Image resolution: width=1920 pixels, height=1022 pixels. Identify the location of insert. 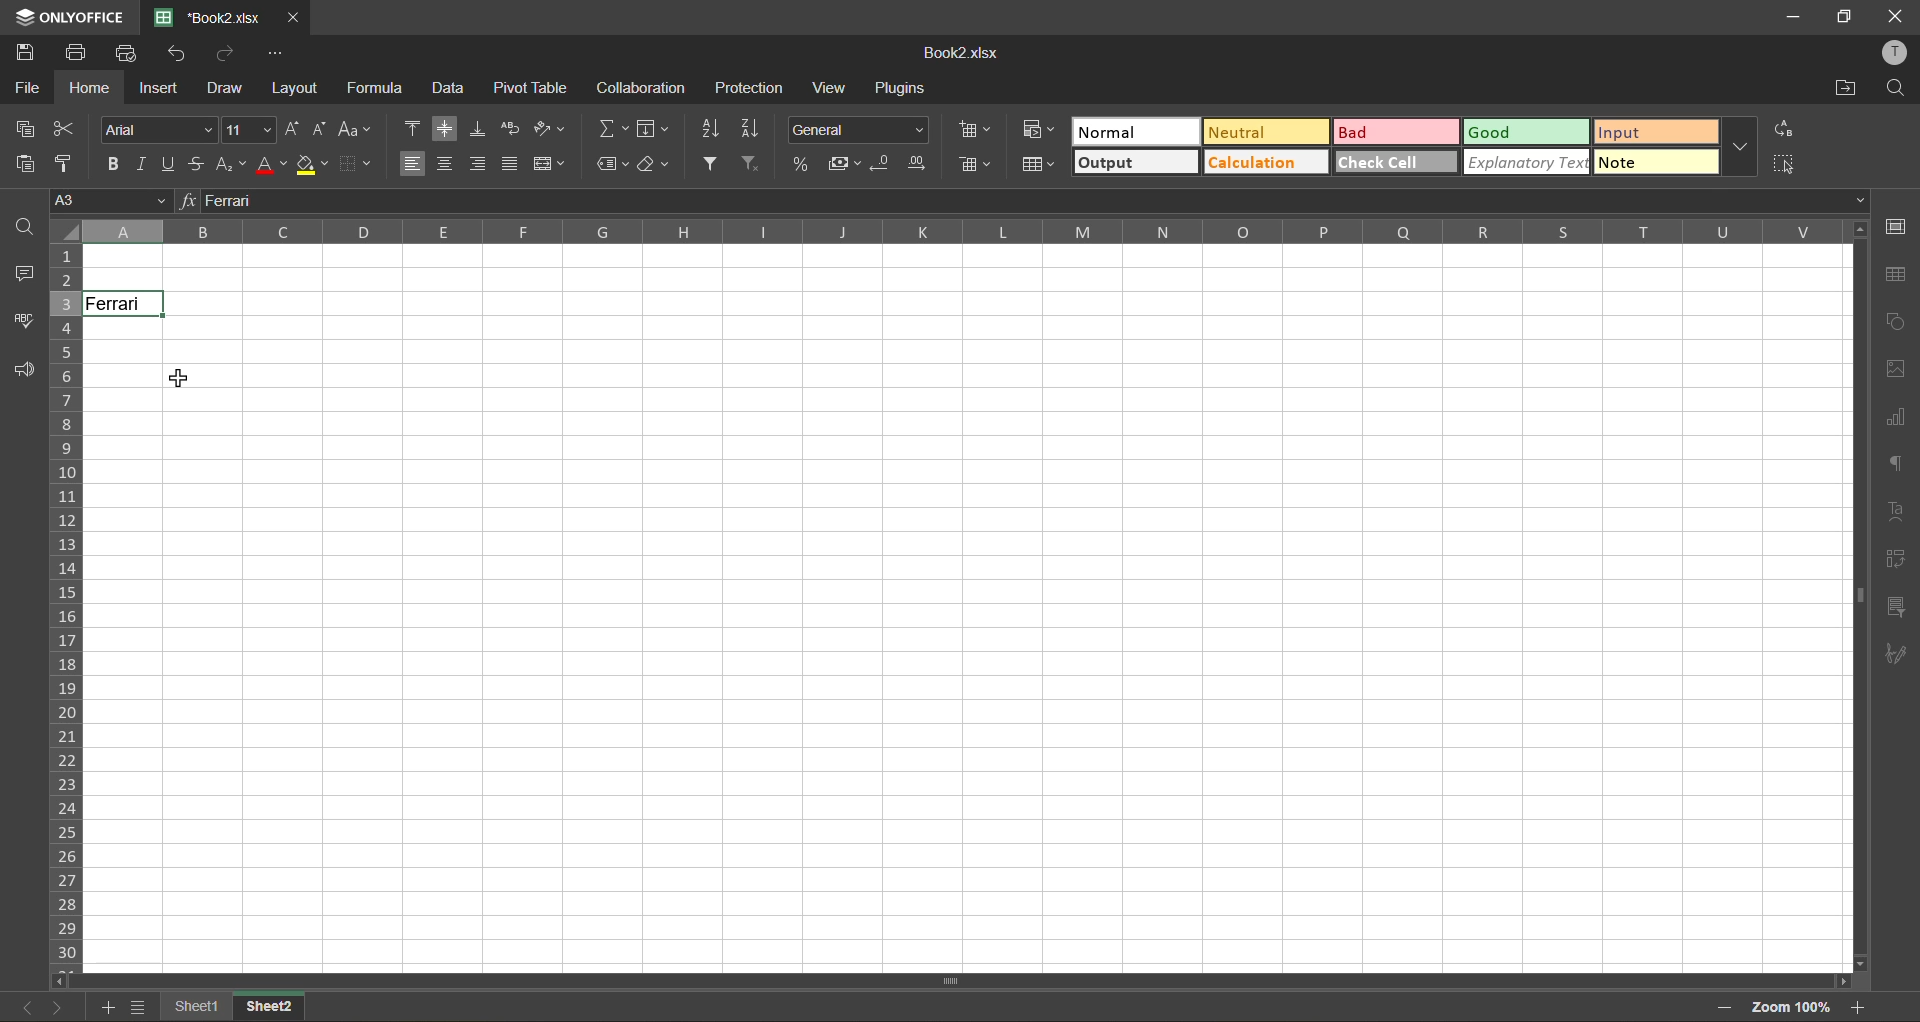
(159, 88).